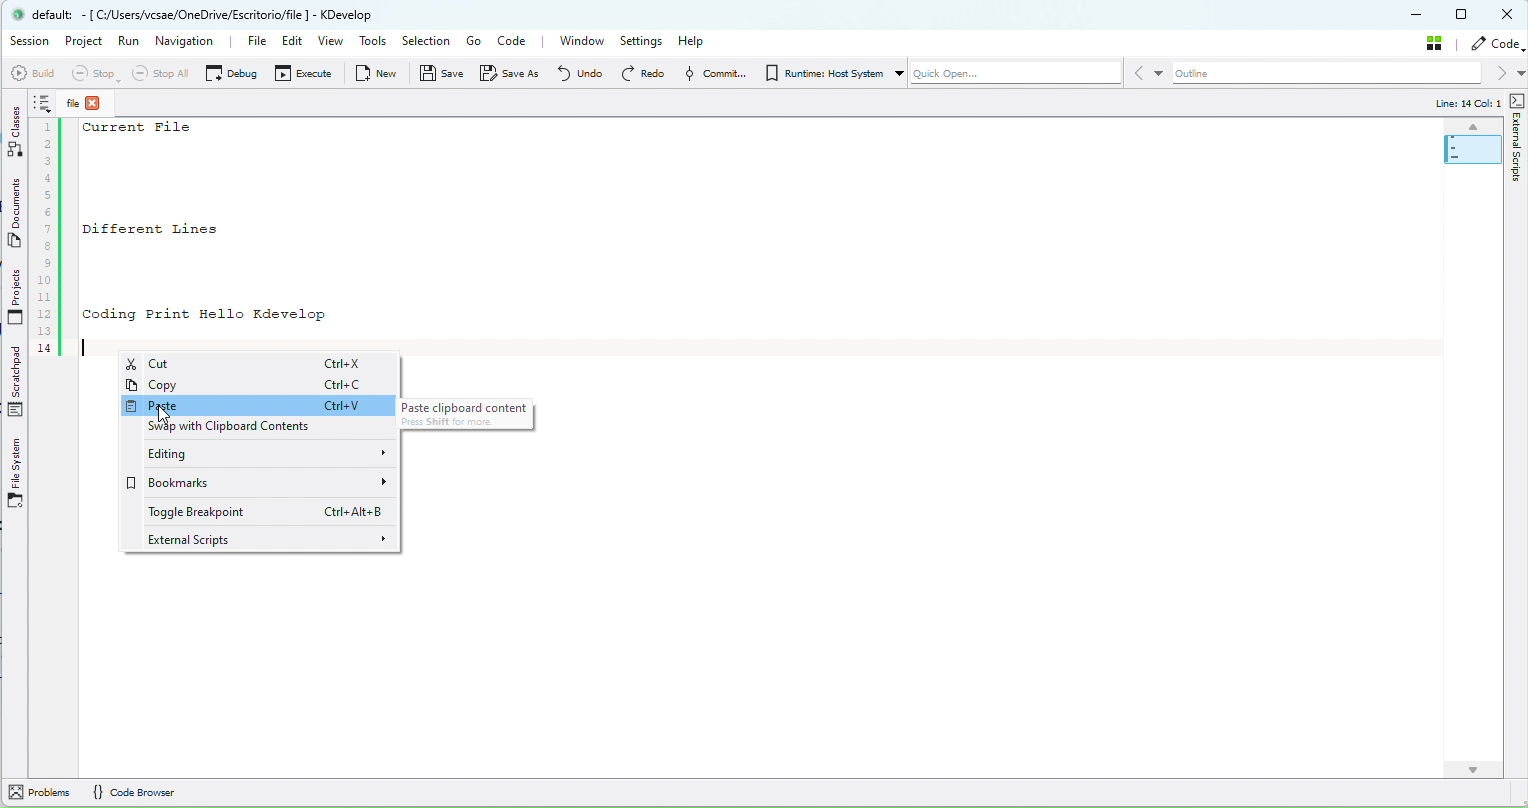 Image resolution: width=1528 pixels, height=808 pixels. I want to click on Build, so click(31, 73).